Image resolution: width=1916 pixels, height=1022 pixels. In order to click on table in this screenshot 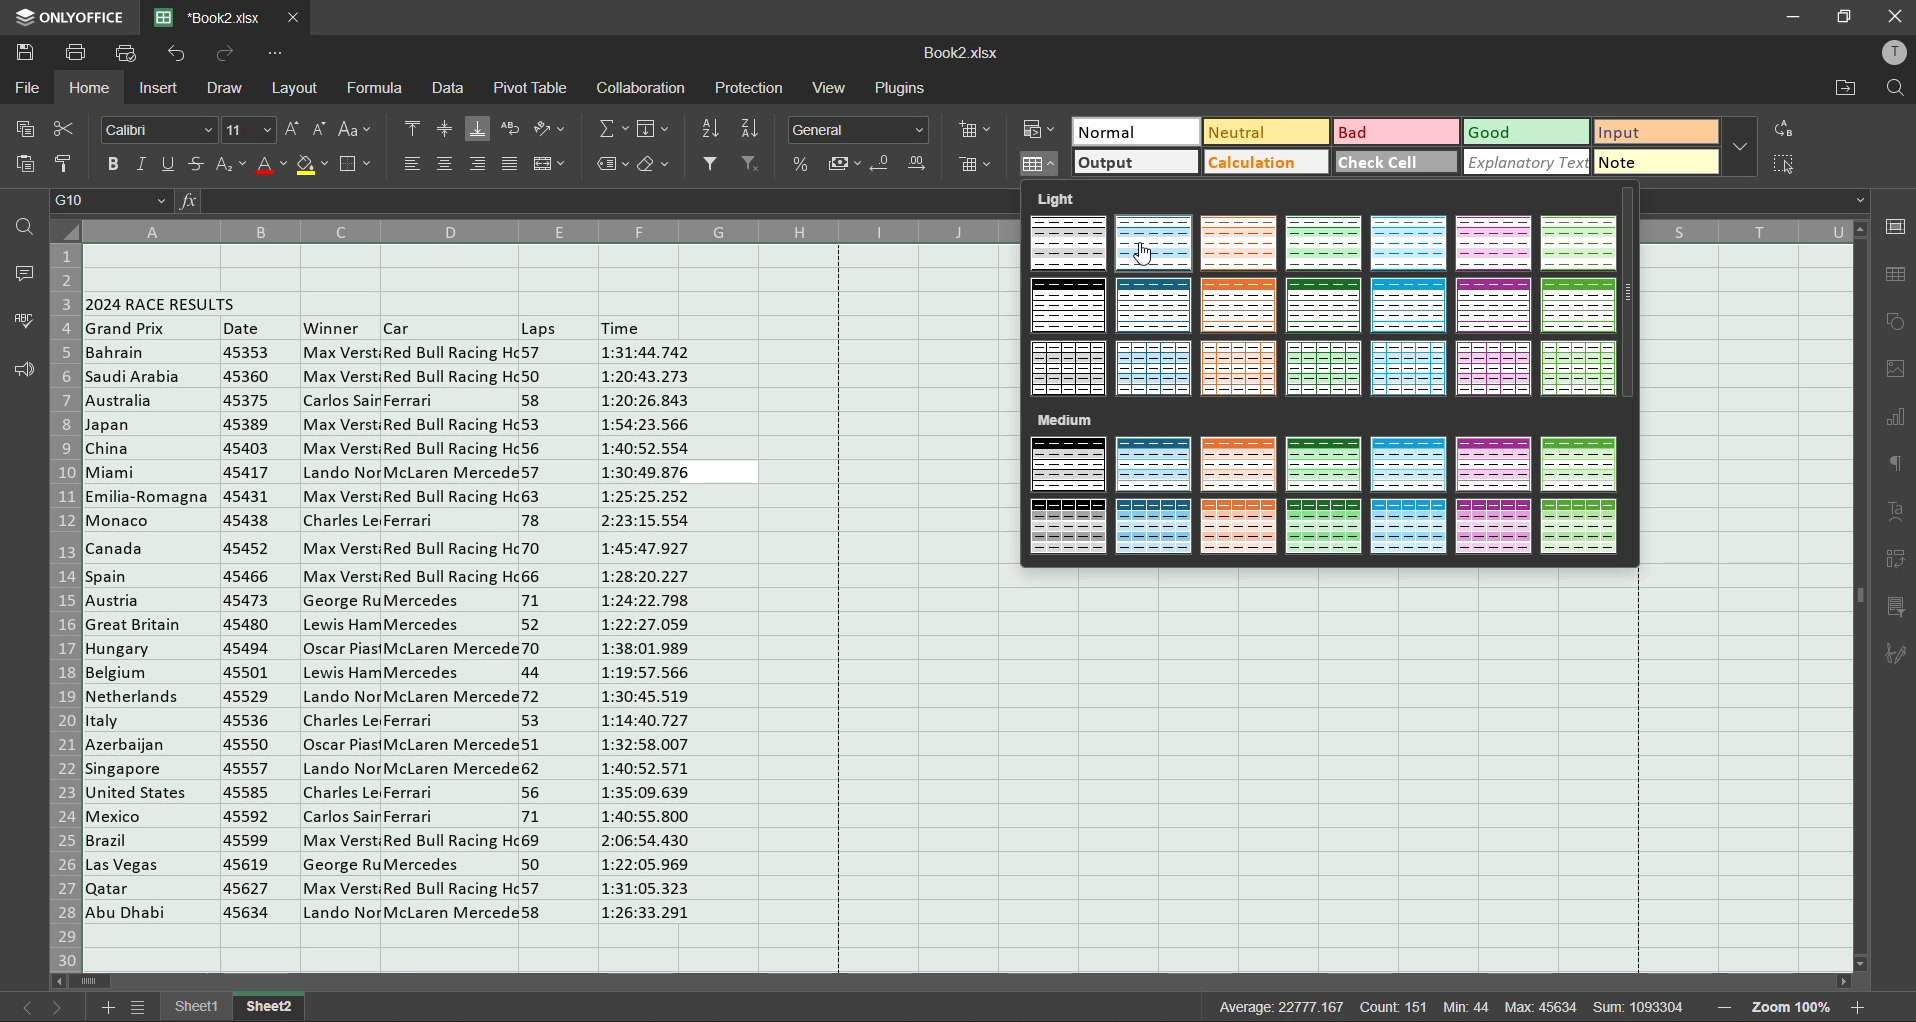, I will do `click(1892, 279)`.